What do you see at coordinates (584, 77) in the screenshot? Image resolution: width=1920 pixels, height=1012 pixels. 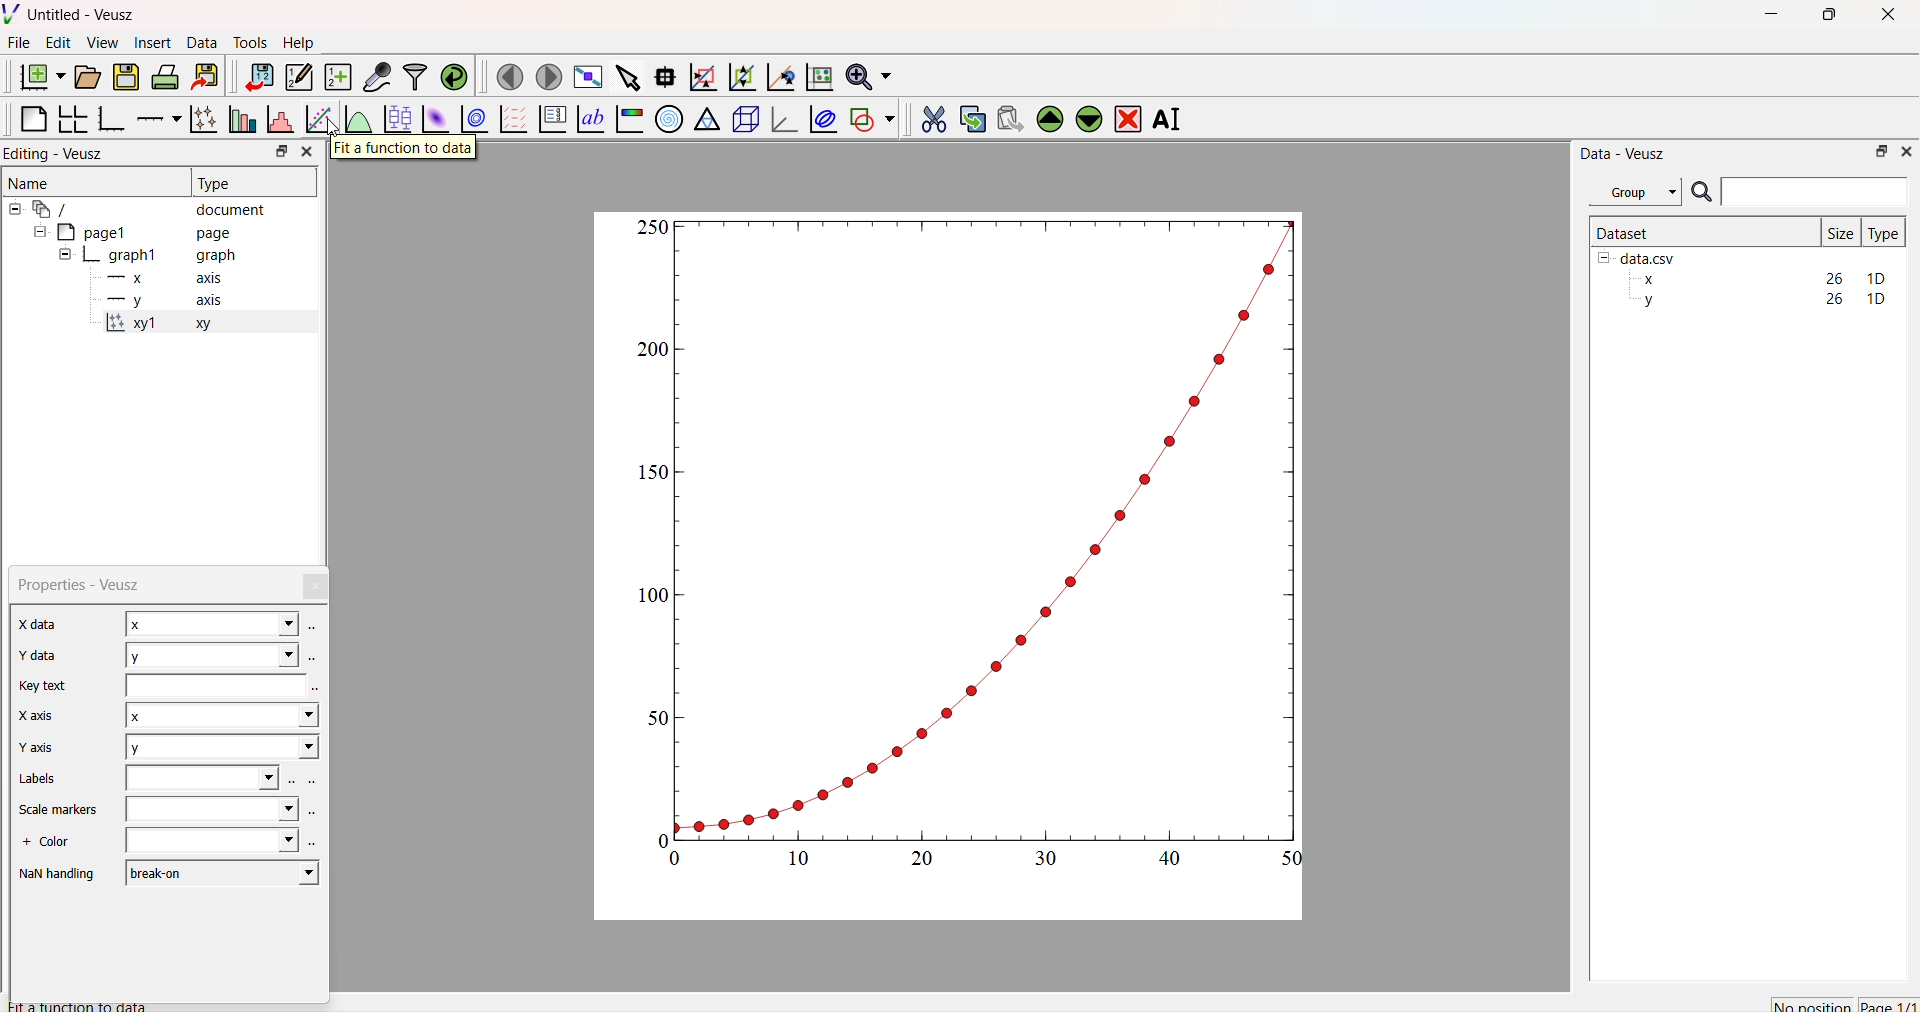 I see `Full screen` at bounding box center [584, 77].